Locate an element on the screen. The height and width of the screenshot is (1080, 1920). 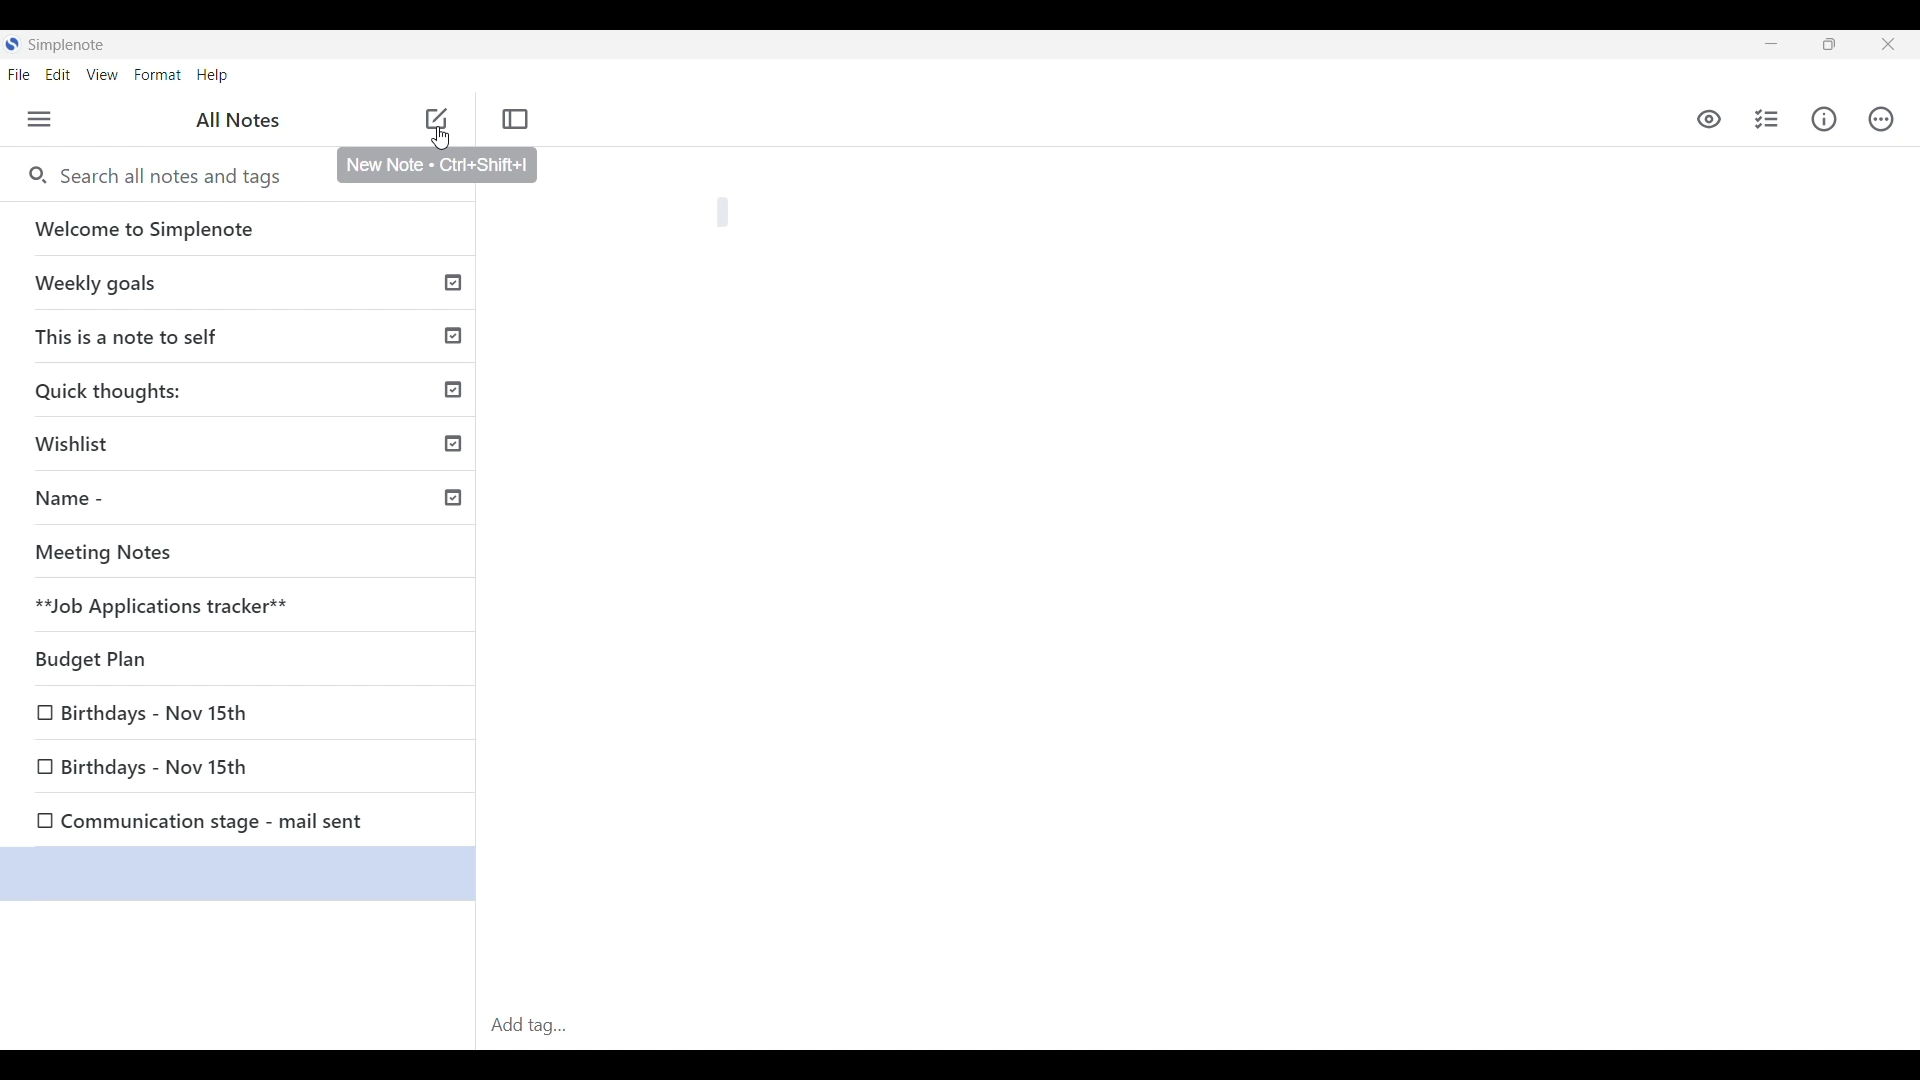
Welcome to Simplenote is located at coordinates (244, 230).